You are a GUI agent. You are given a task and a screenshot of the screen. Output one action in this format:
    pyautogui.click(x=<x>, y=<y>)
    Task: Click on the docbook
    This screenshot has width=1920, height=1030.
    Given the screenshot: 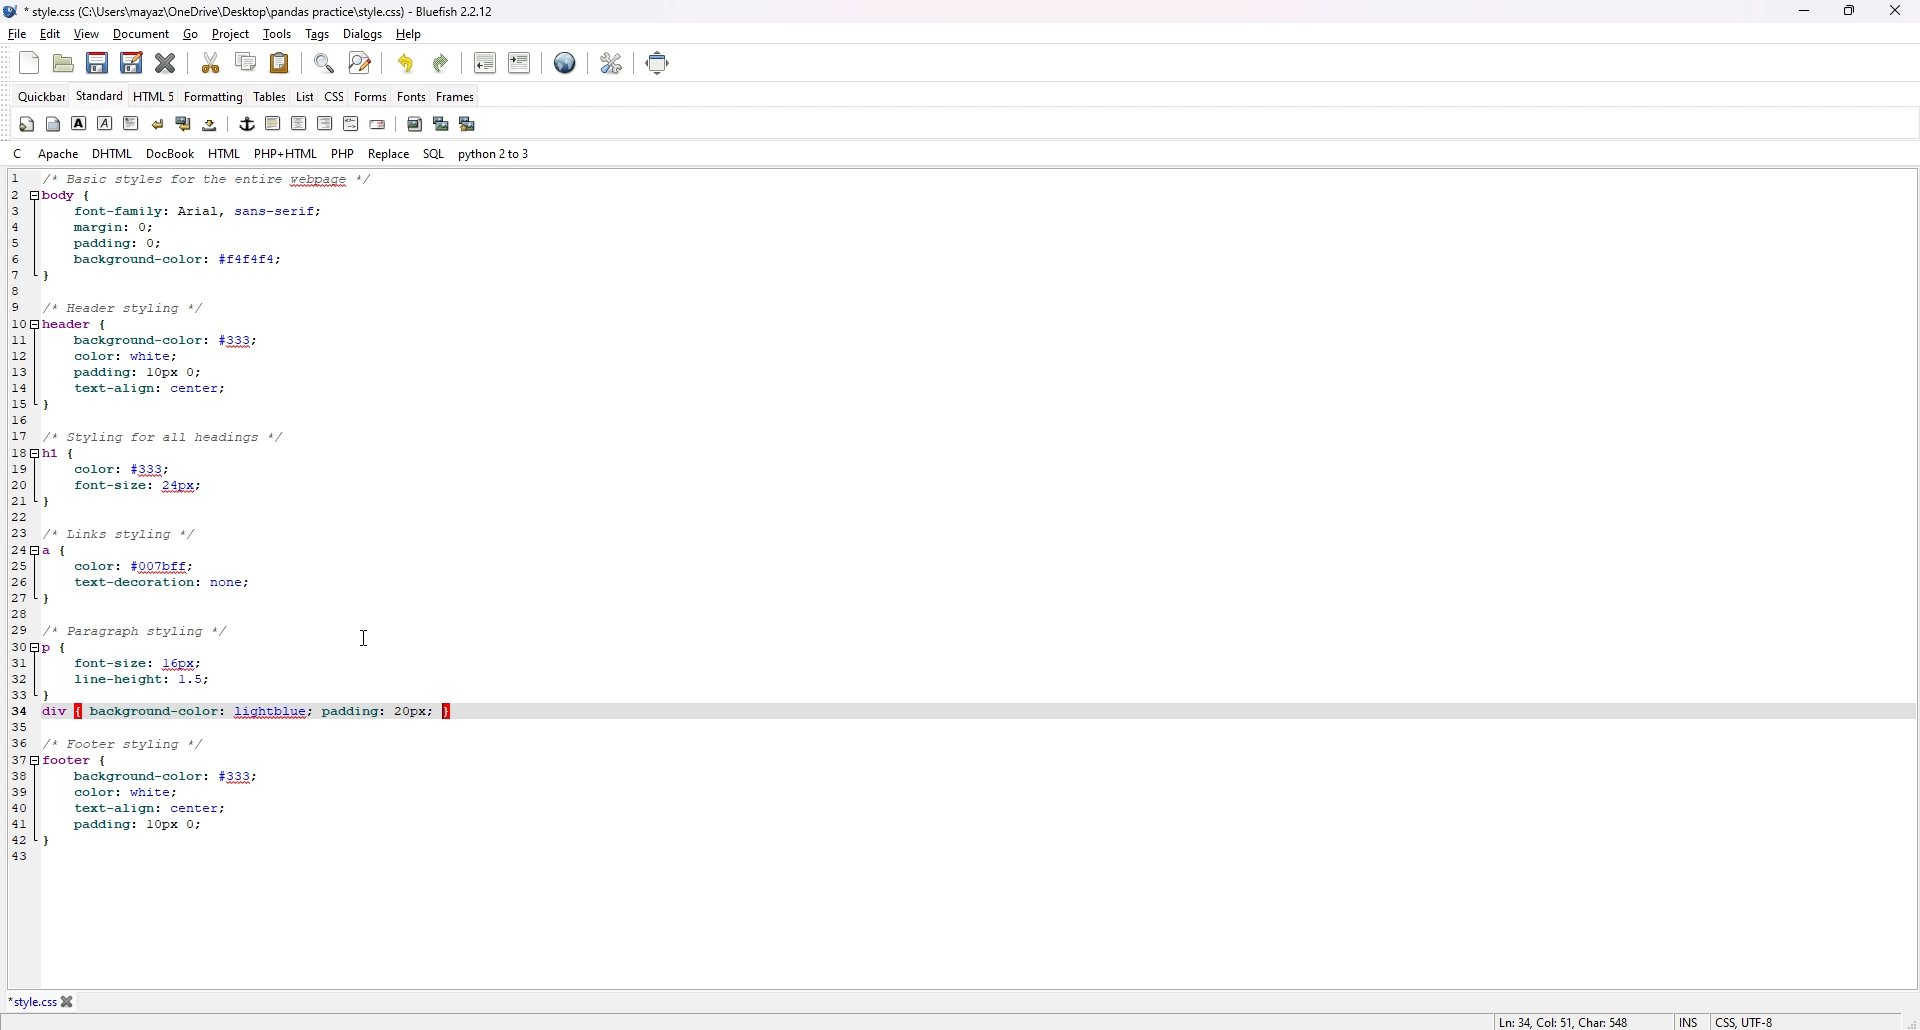 What is the action you would take?
    pyautogui.click(x=173, y=153)
    